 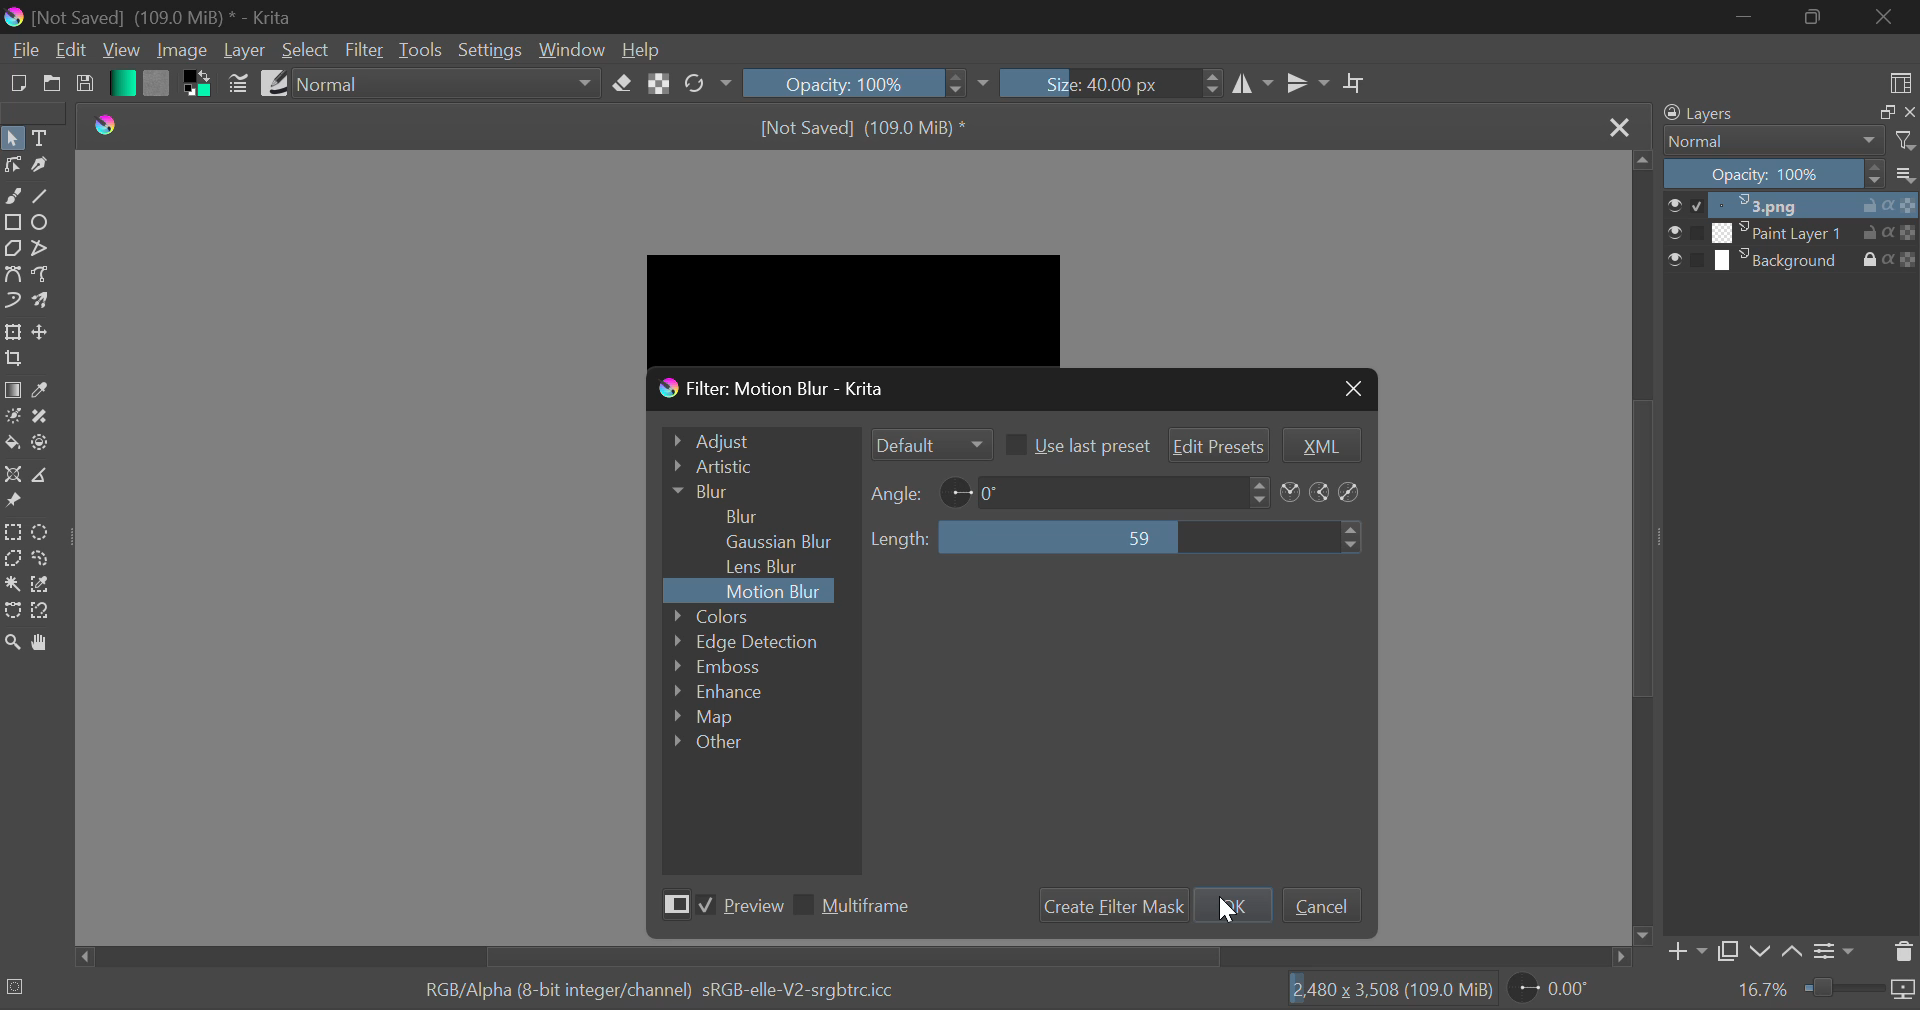 What do you see at coordinates (420, 51) in the screenshot?
I see `Tools` at bounding box center [420, 51].